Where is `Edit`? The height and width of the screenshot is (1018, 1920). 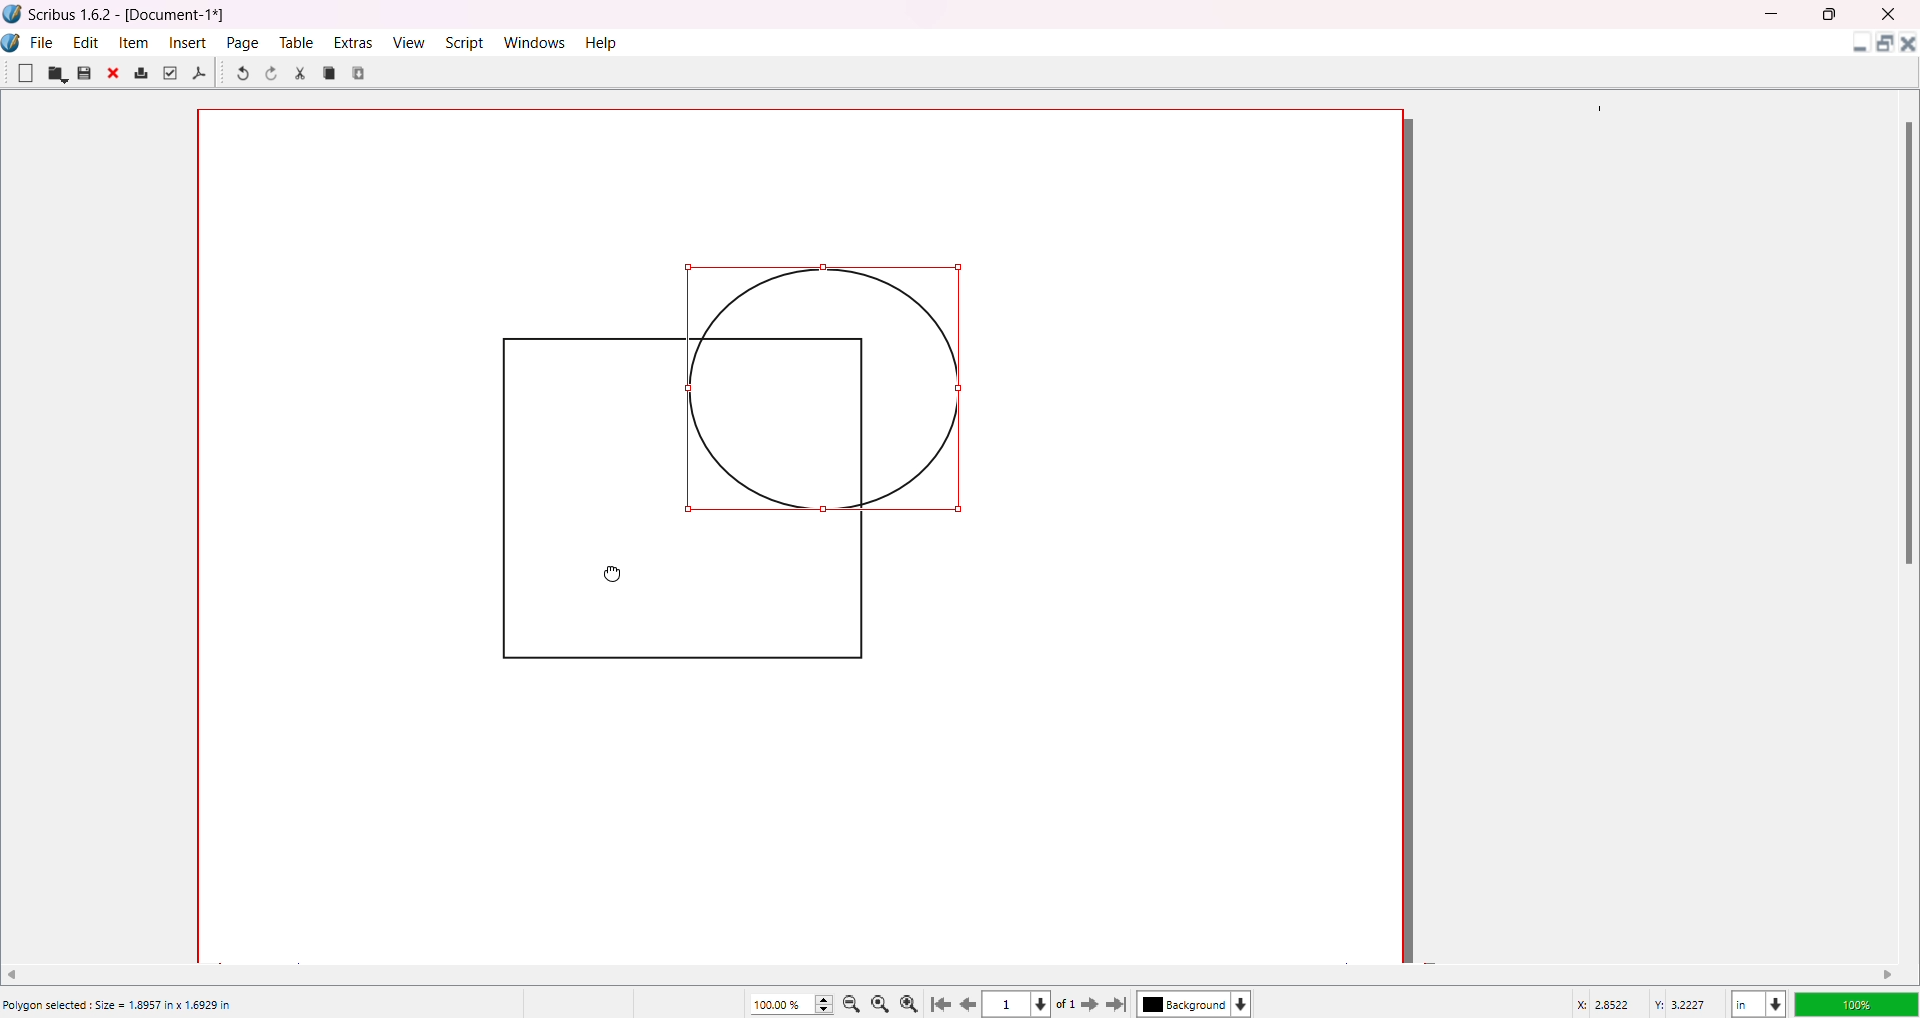
Edit is located at coordinates (86, 41).